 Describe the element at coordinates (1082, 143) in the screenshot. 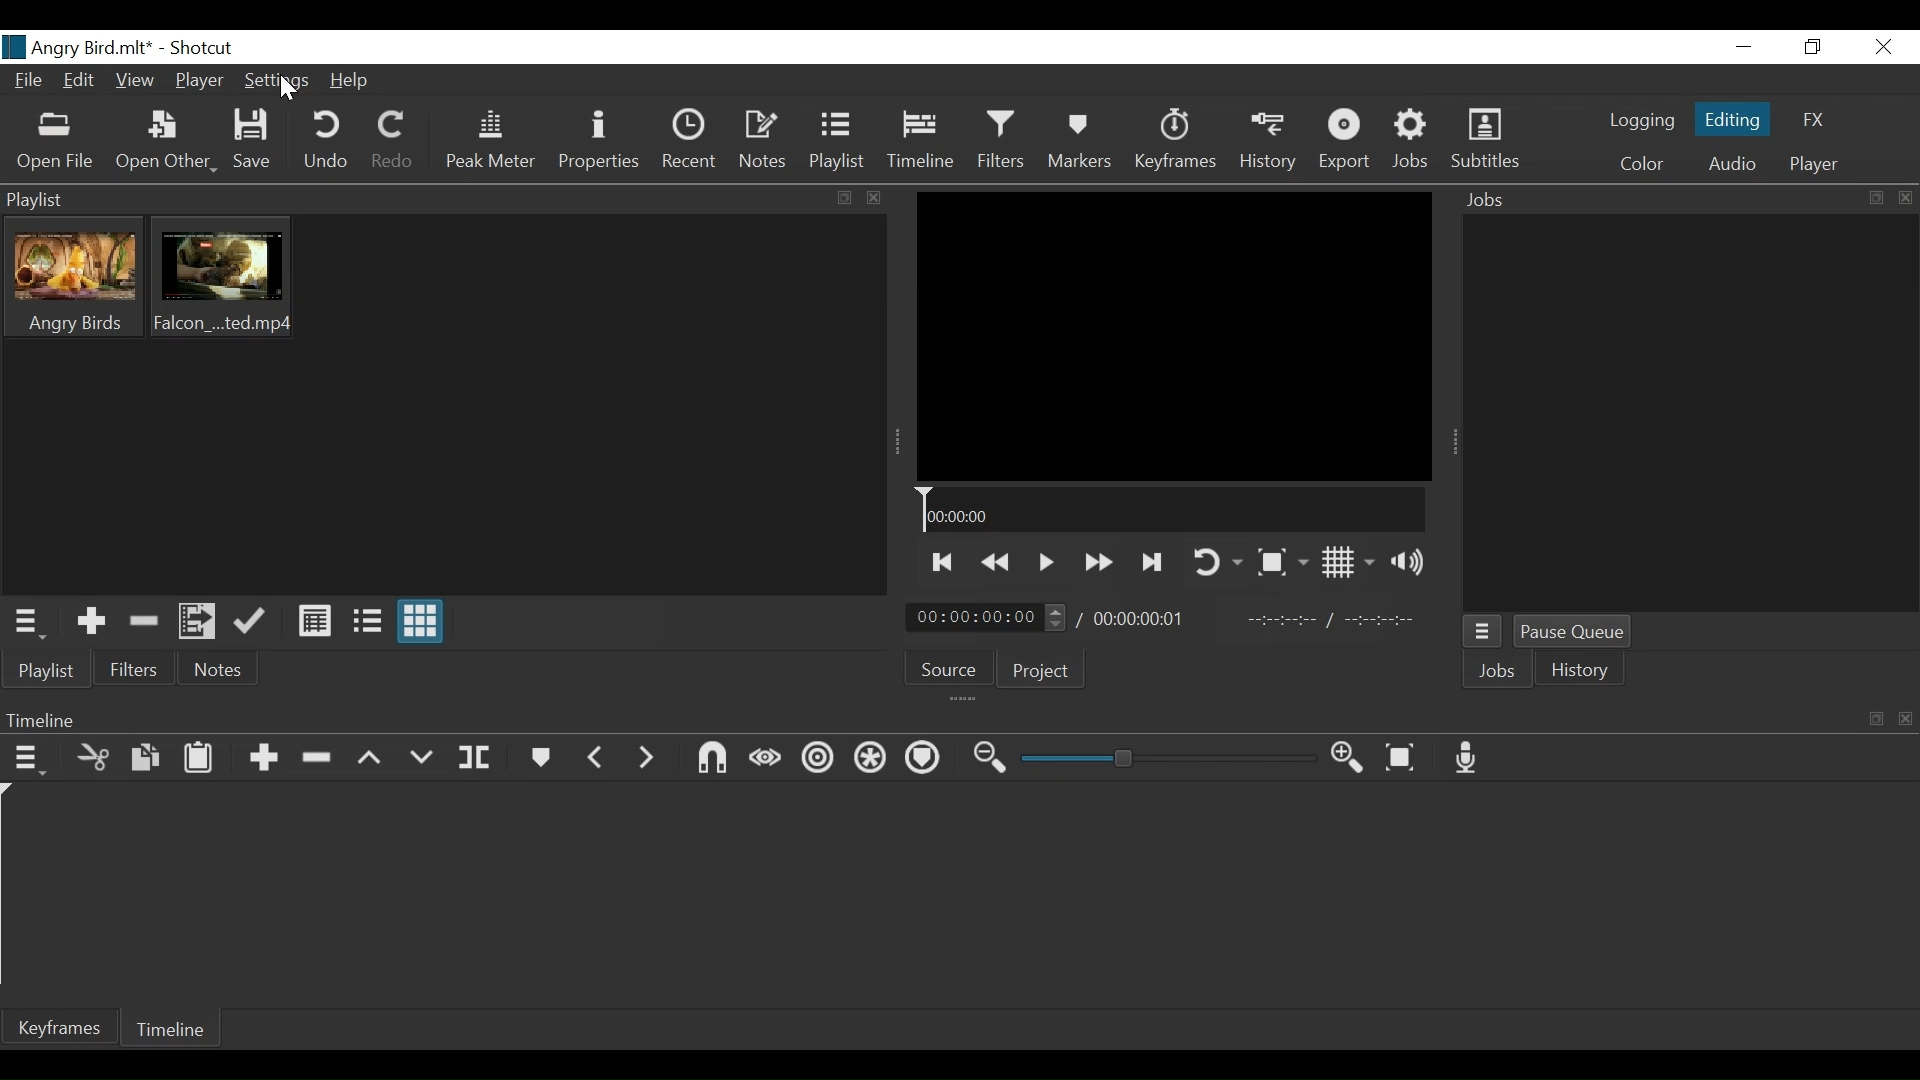

I see `Markers` at that location.